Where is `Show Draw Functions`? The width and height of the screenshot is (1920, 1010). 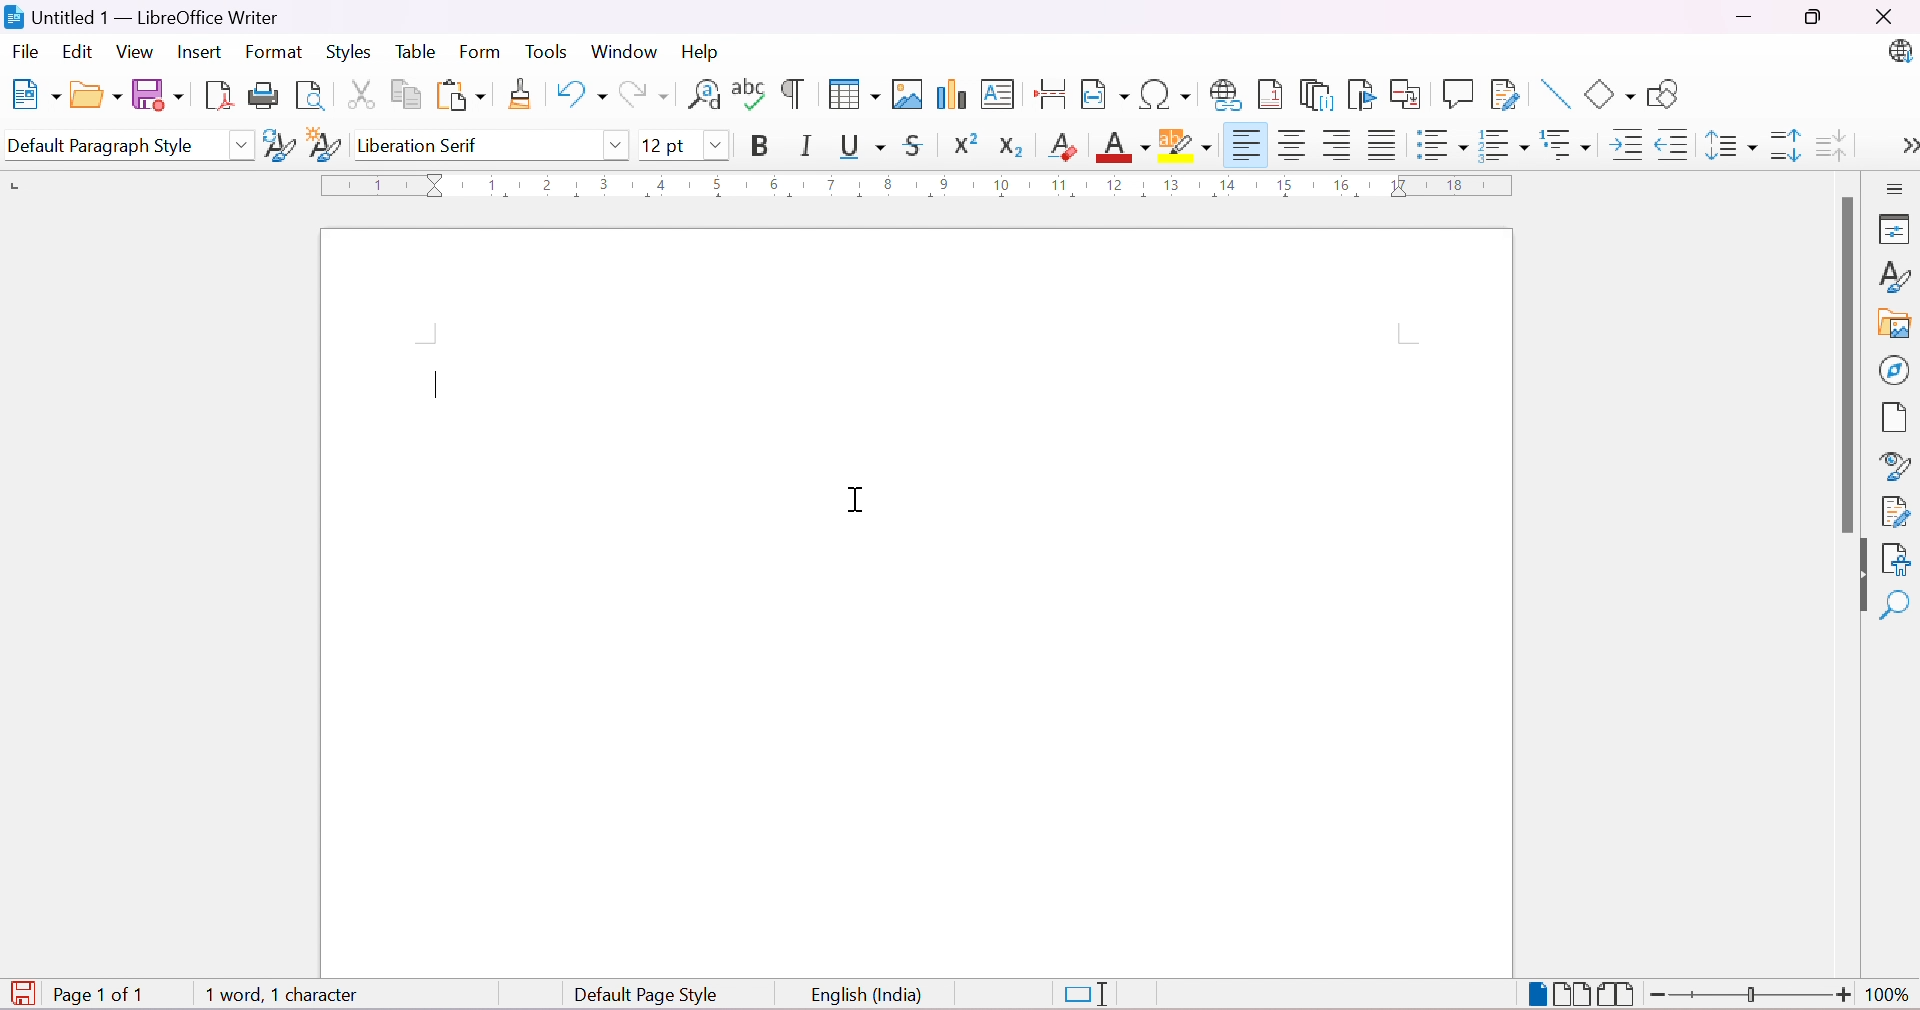
Show Draw Functions is located at coordinates (1664, 94).